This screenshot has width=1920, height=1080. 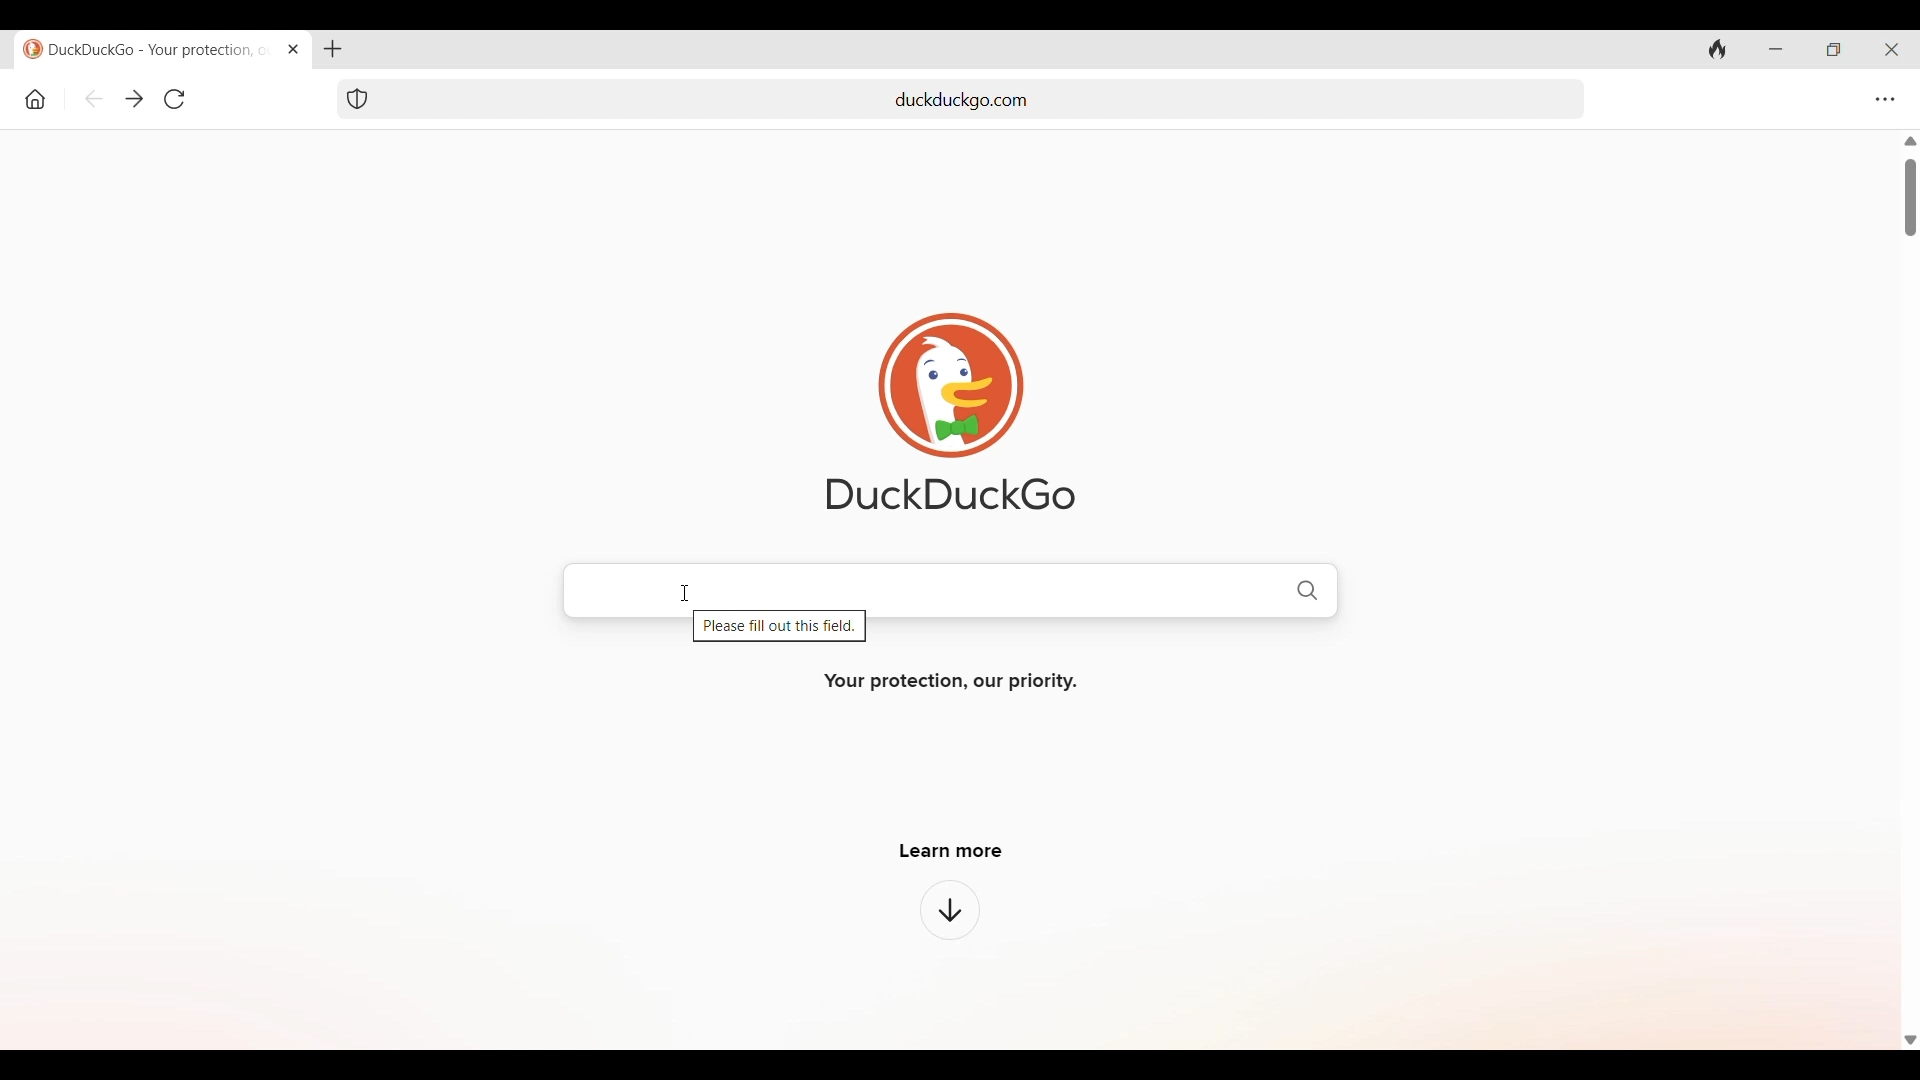 I want to click on Learn more, so click(x=949, y=852).